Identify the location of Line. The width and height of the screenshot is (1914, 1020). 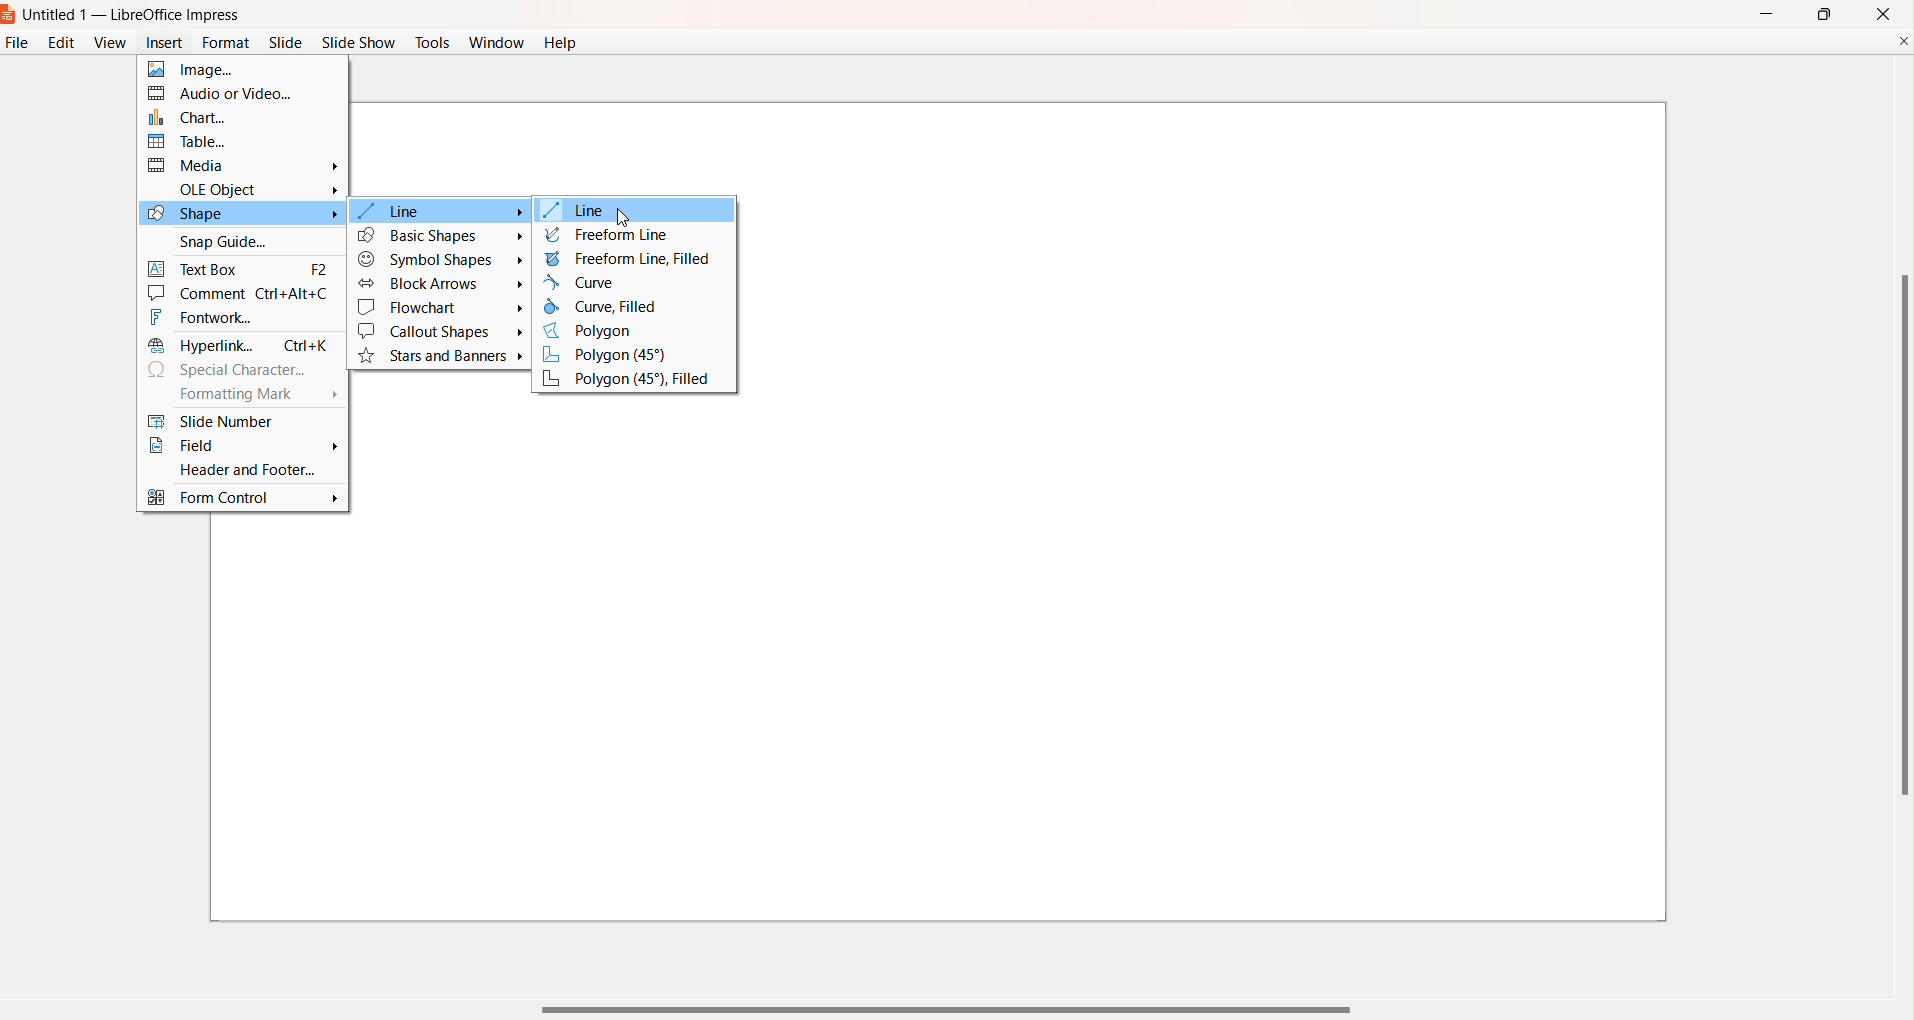
(582, 211).